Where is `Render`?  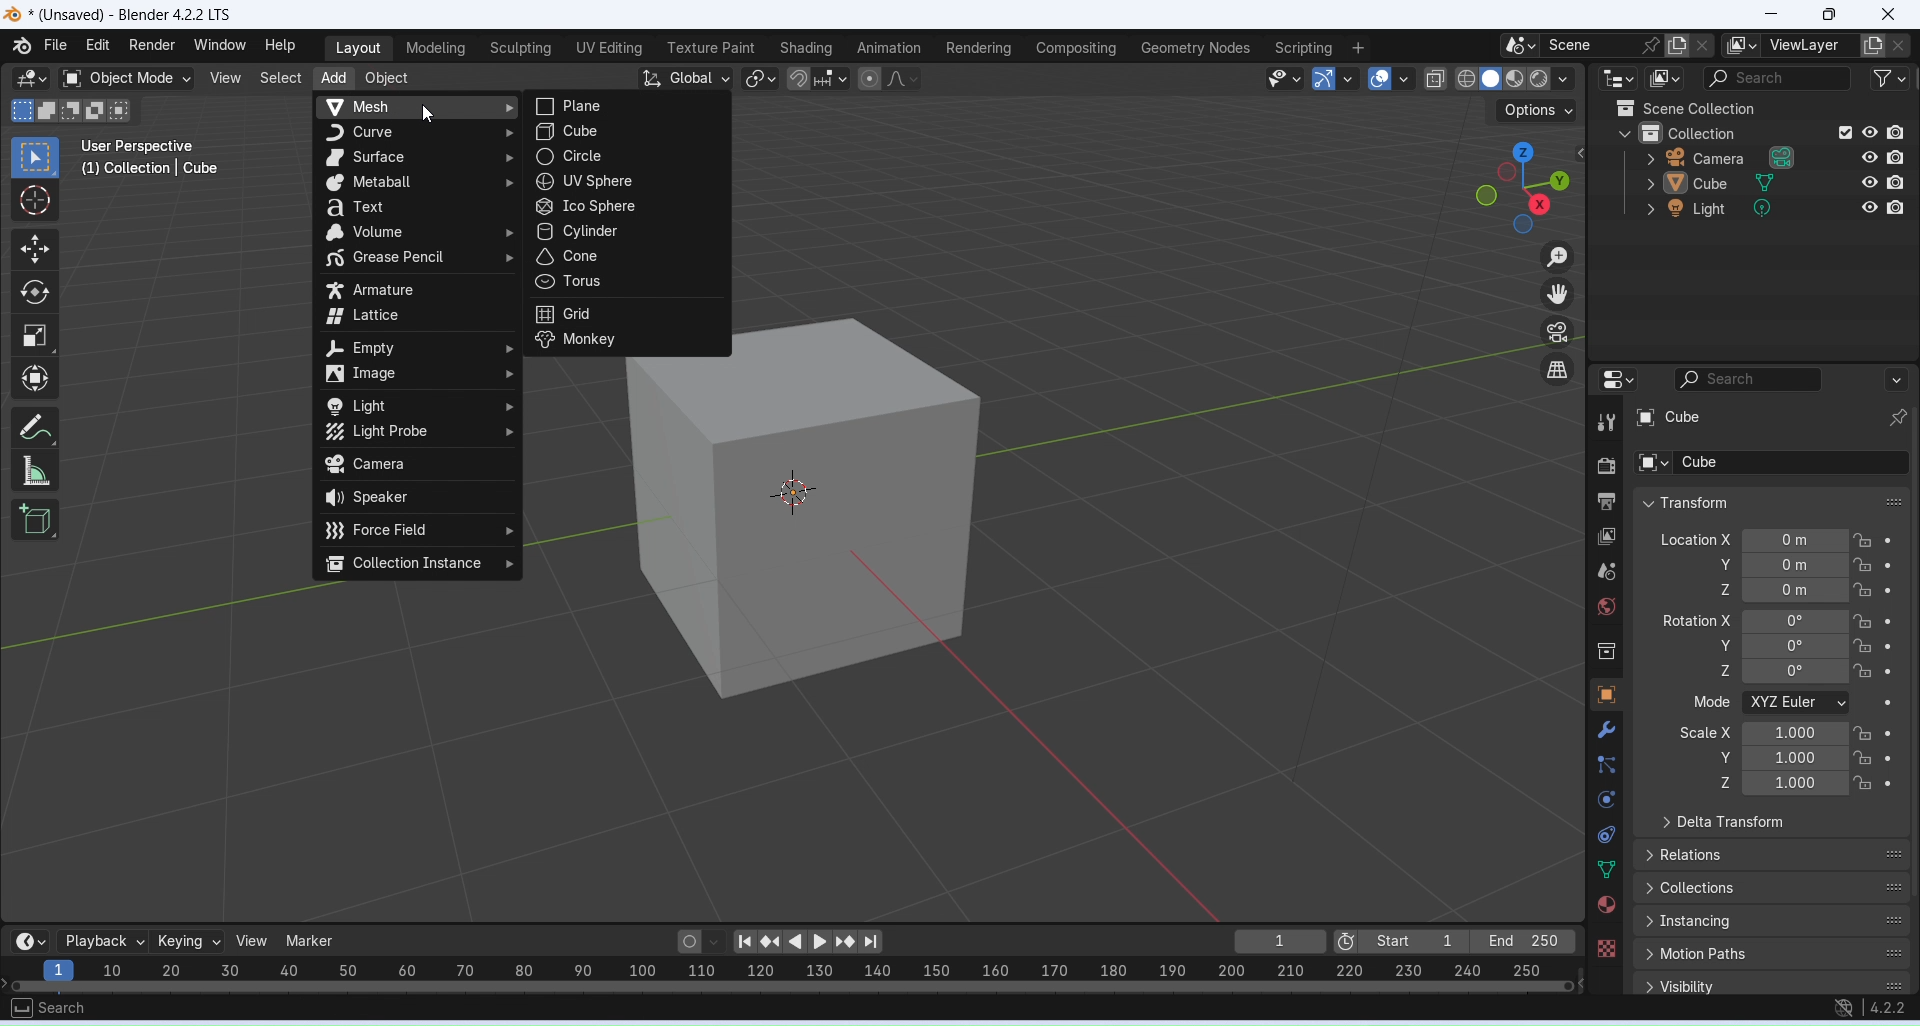
Render is located at coordinates (1603, 466).